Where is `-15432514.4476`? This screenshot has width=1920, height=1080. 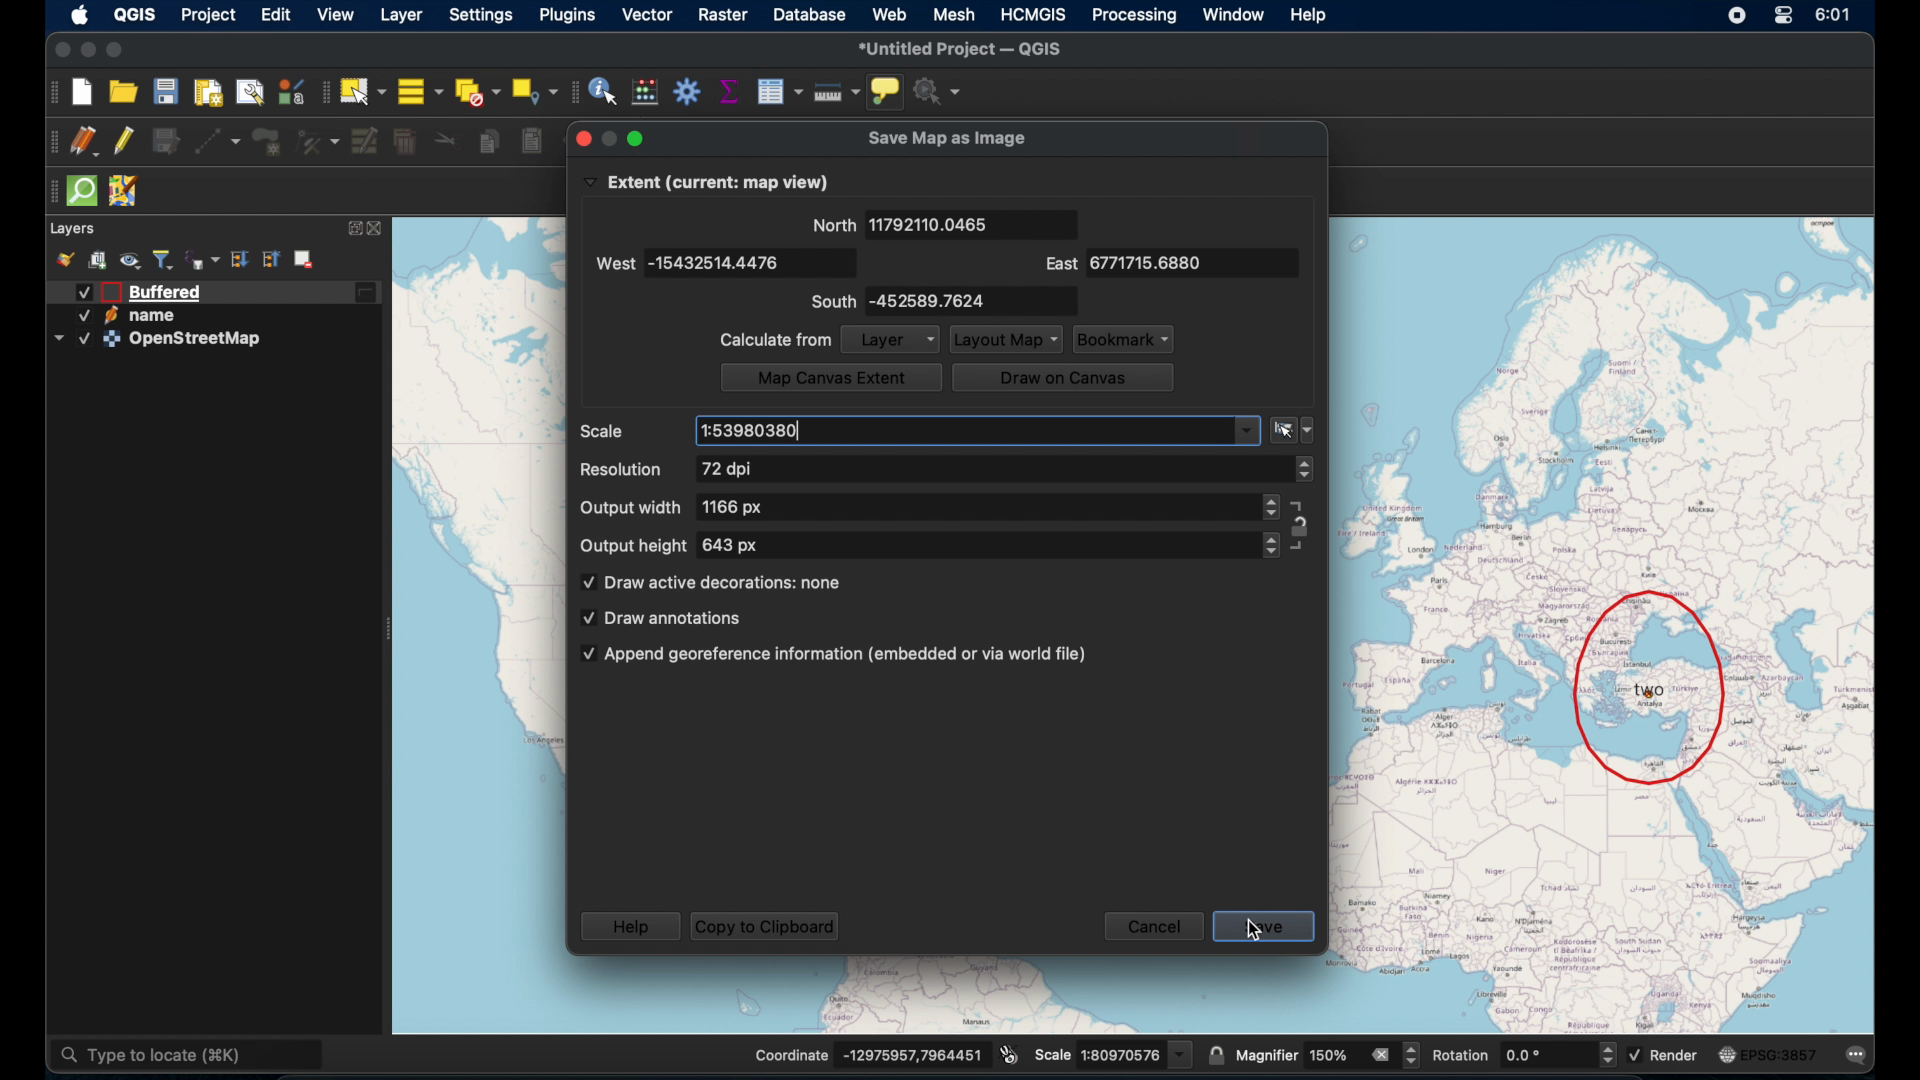
-15432514.4476 is located at coordinates (755, 262).